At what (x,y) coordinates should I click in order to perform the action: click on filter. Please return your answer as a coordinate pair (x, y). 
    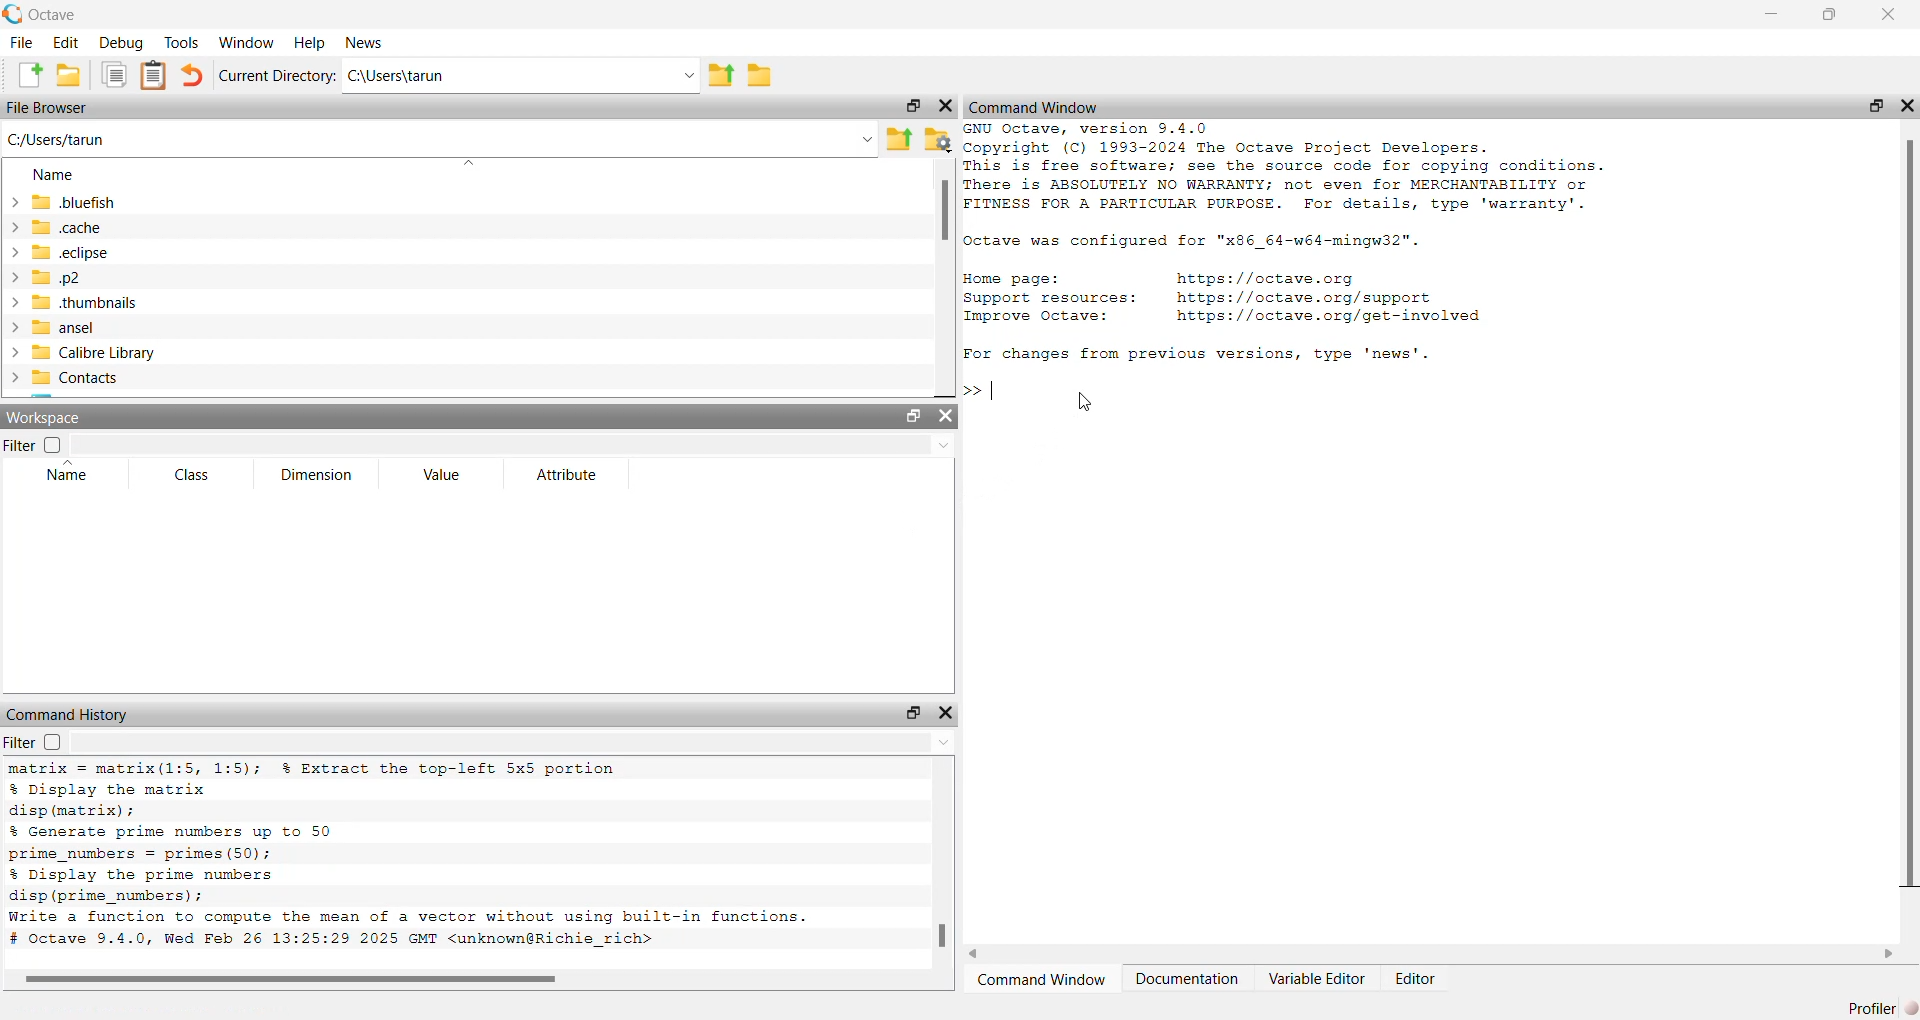
    Looking at the image, I should click on (34, 443).